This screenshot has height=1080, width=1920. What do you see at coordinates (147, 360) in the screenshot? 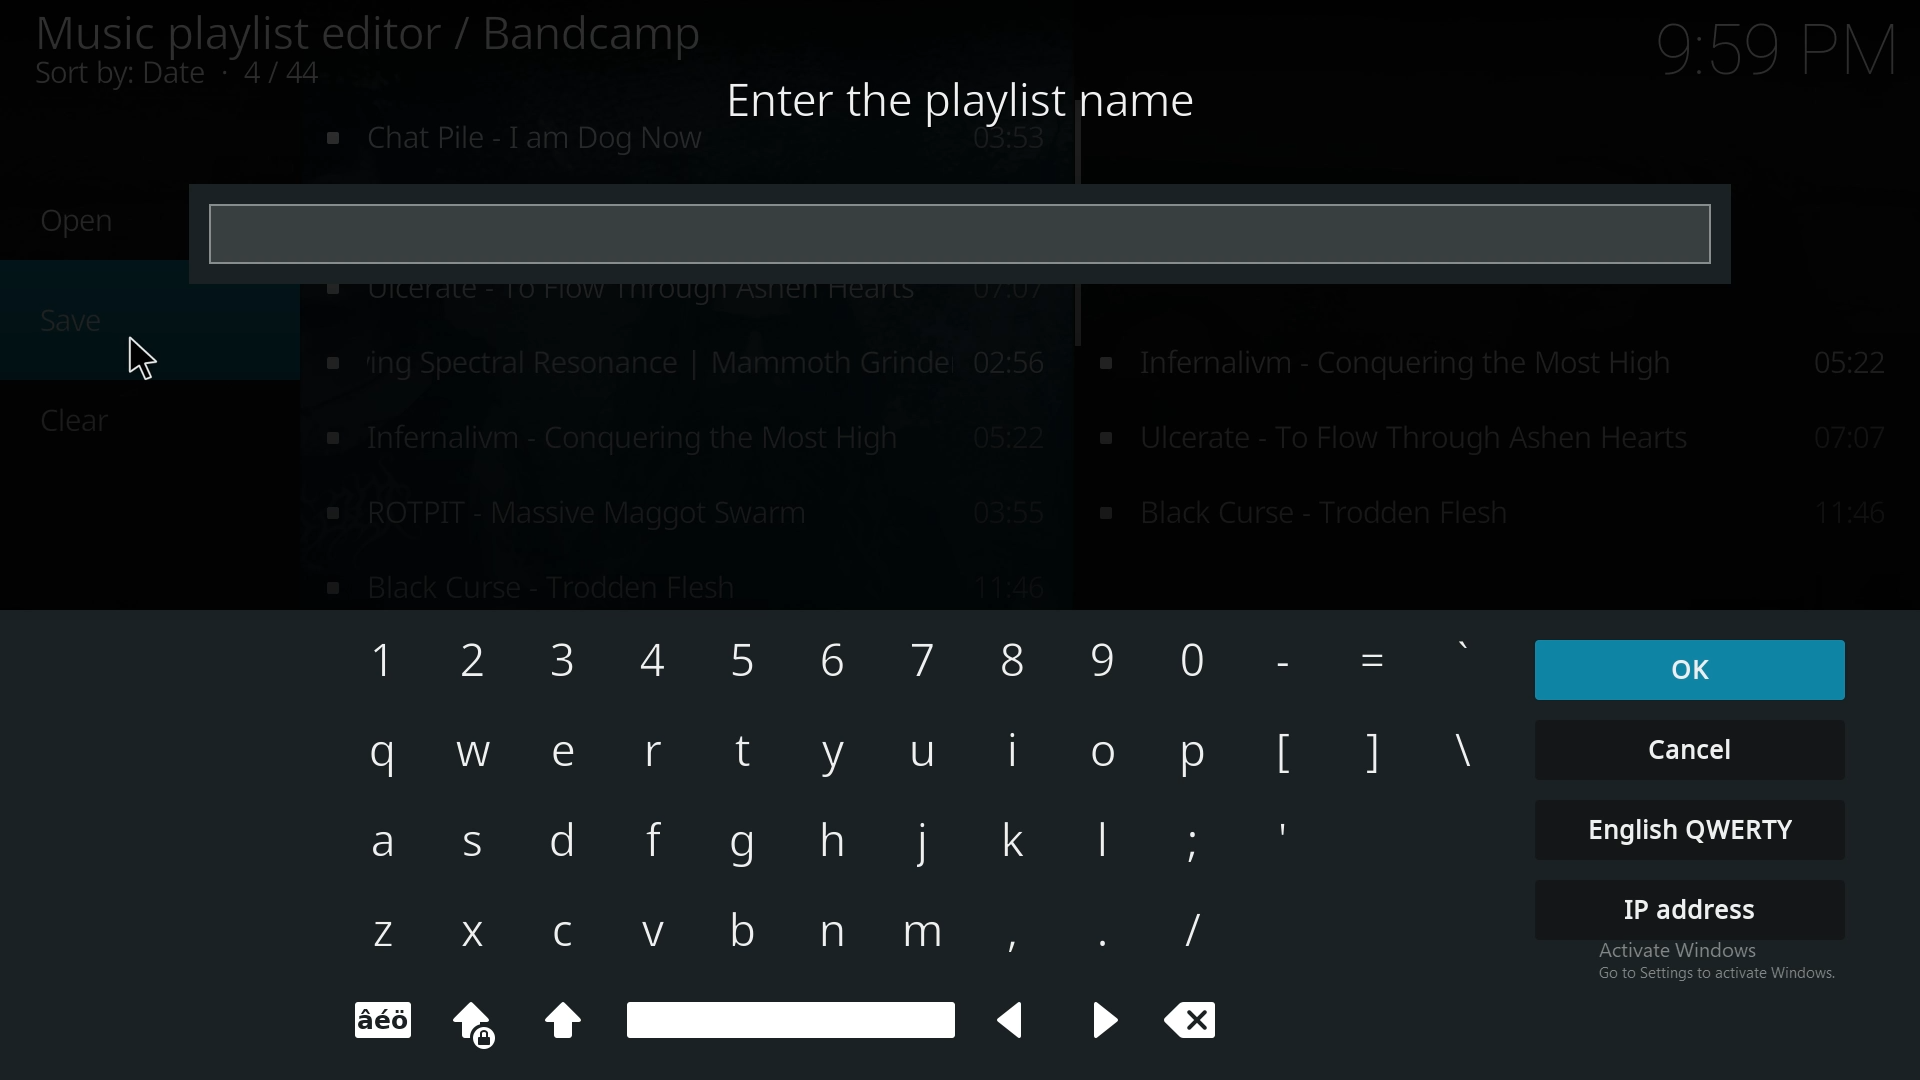
I see `pointer cursor` at bounding box center [147, 360].